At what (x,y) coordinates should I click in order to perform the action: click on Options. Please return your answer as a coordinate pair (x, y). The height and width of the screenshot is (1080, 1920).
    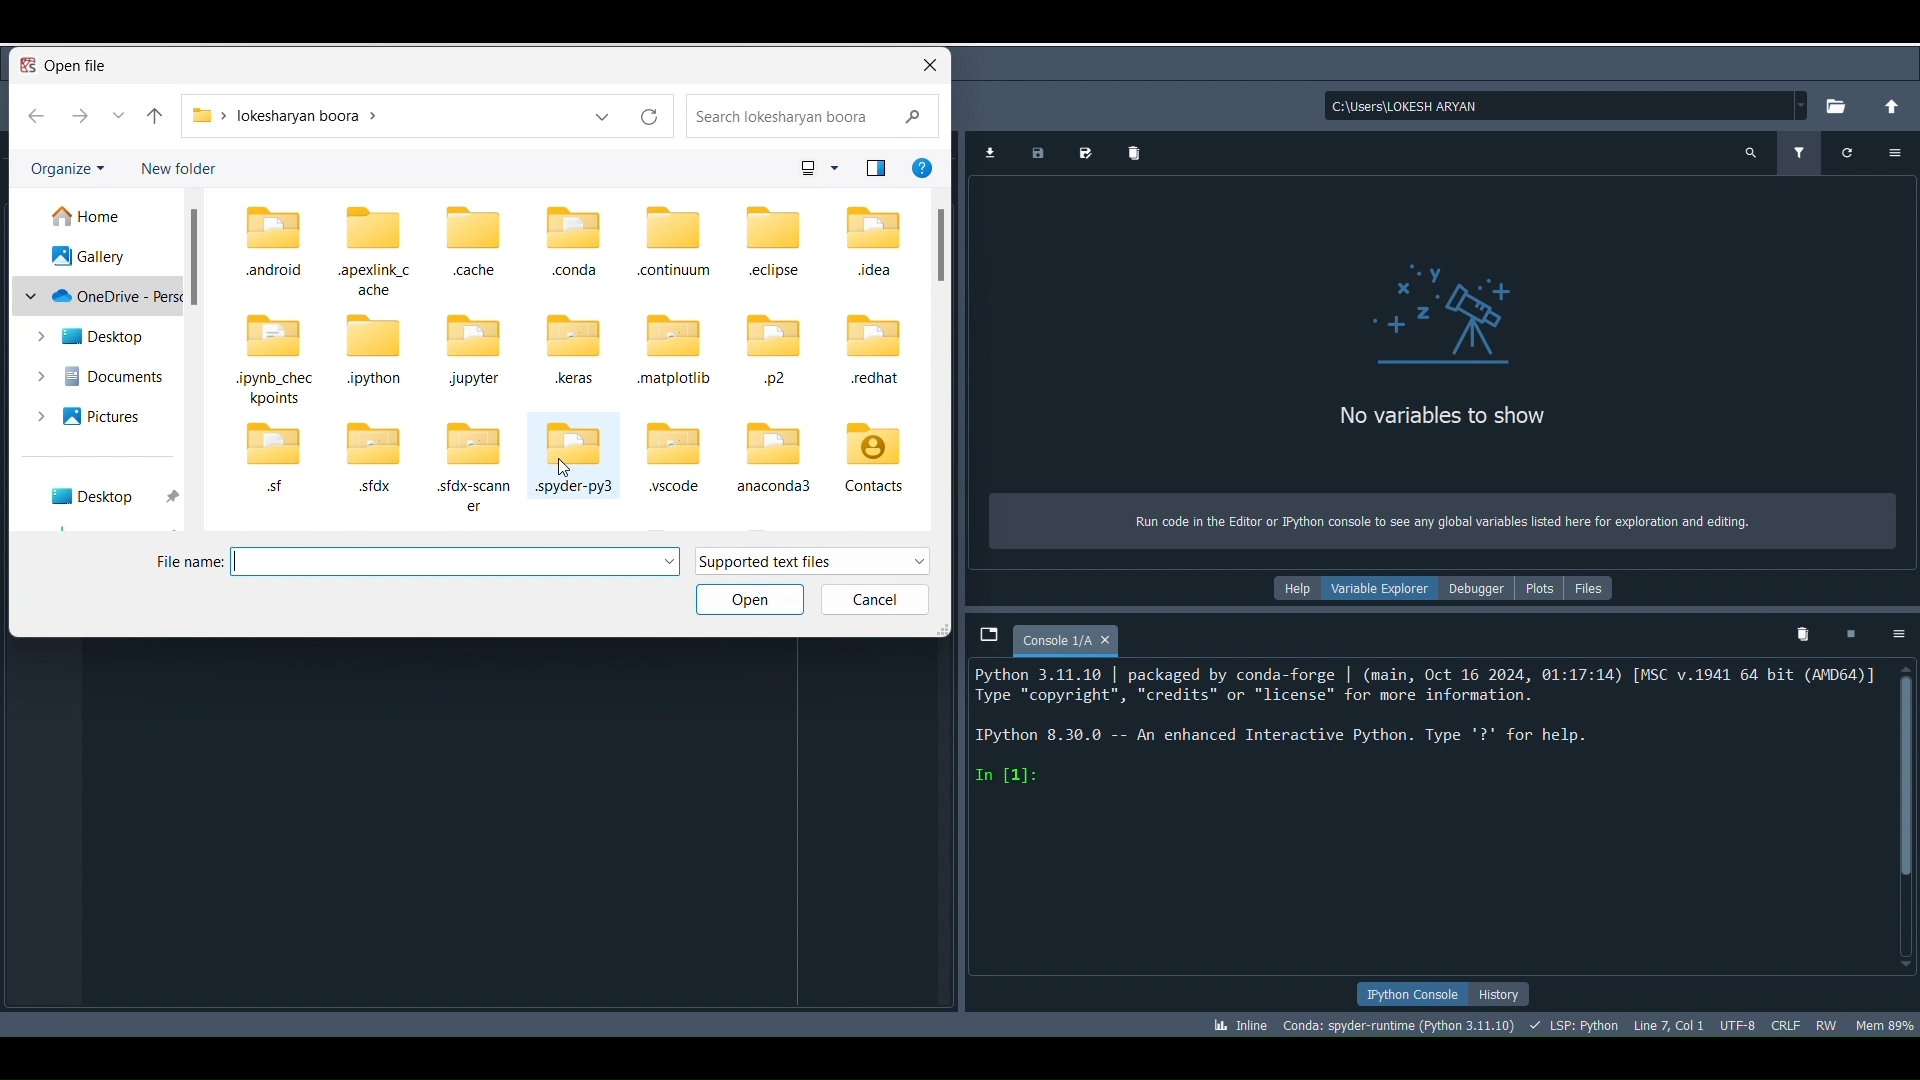
    Looking at the image, I should click on (1900, 632).